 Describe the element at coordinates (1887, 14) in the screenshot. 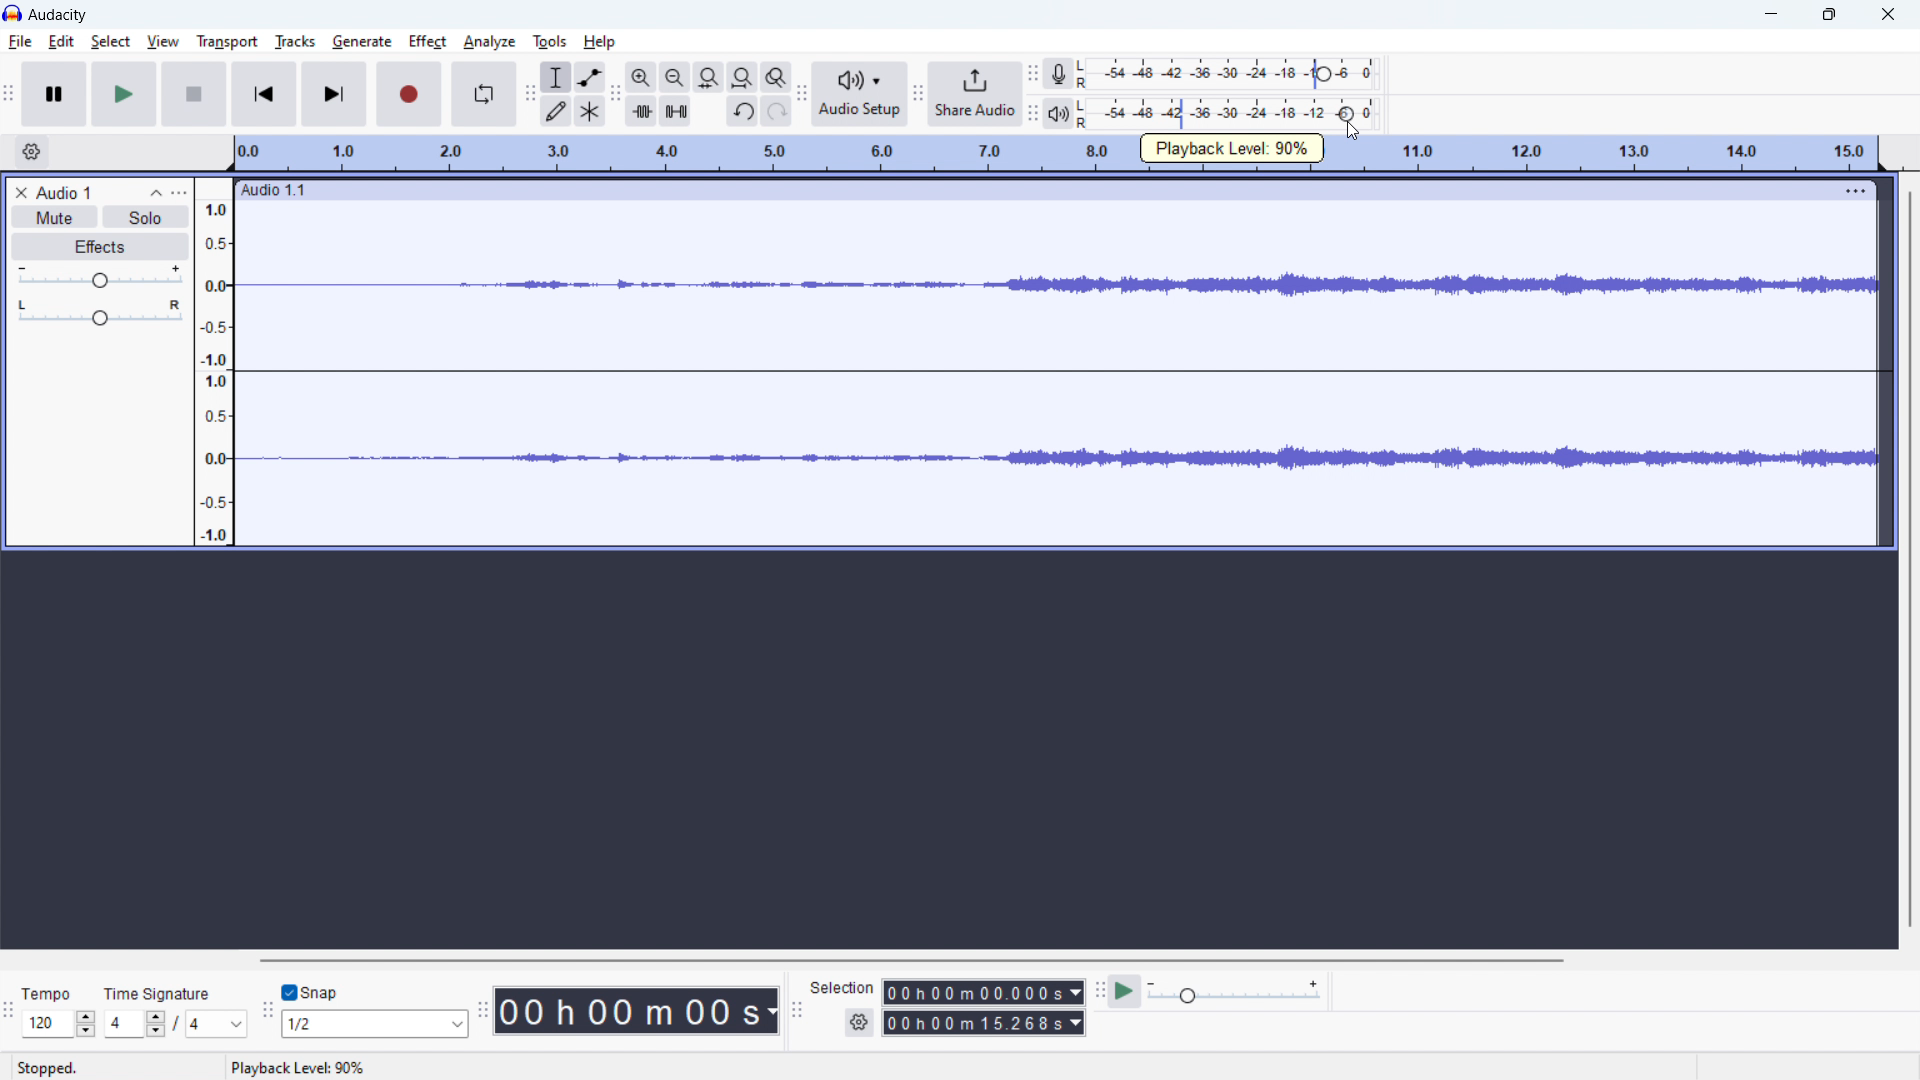

I see `close` at that location.